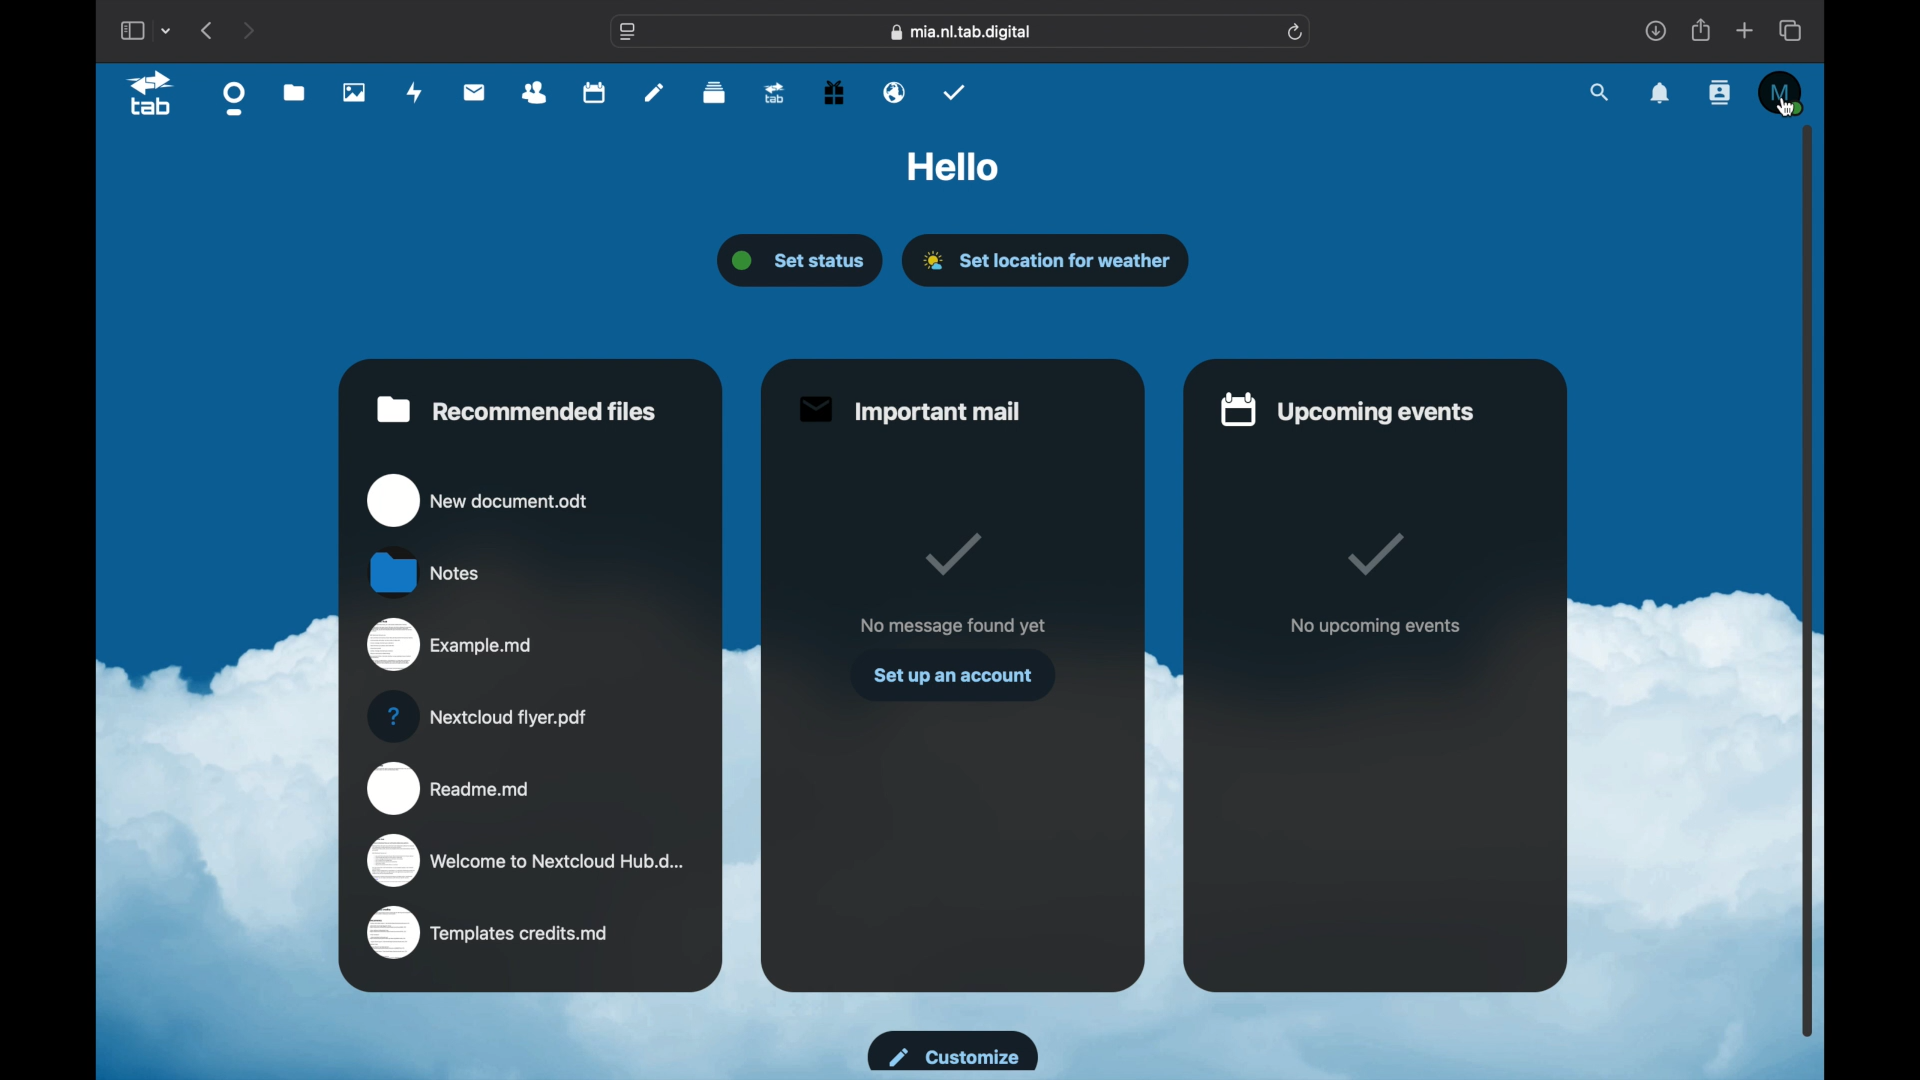 The height and width of the screenshot is (1080, 1920). I want to click on recommended files, so click(517, 409).